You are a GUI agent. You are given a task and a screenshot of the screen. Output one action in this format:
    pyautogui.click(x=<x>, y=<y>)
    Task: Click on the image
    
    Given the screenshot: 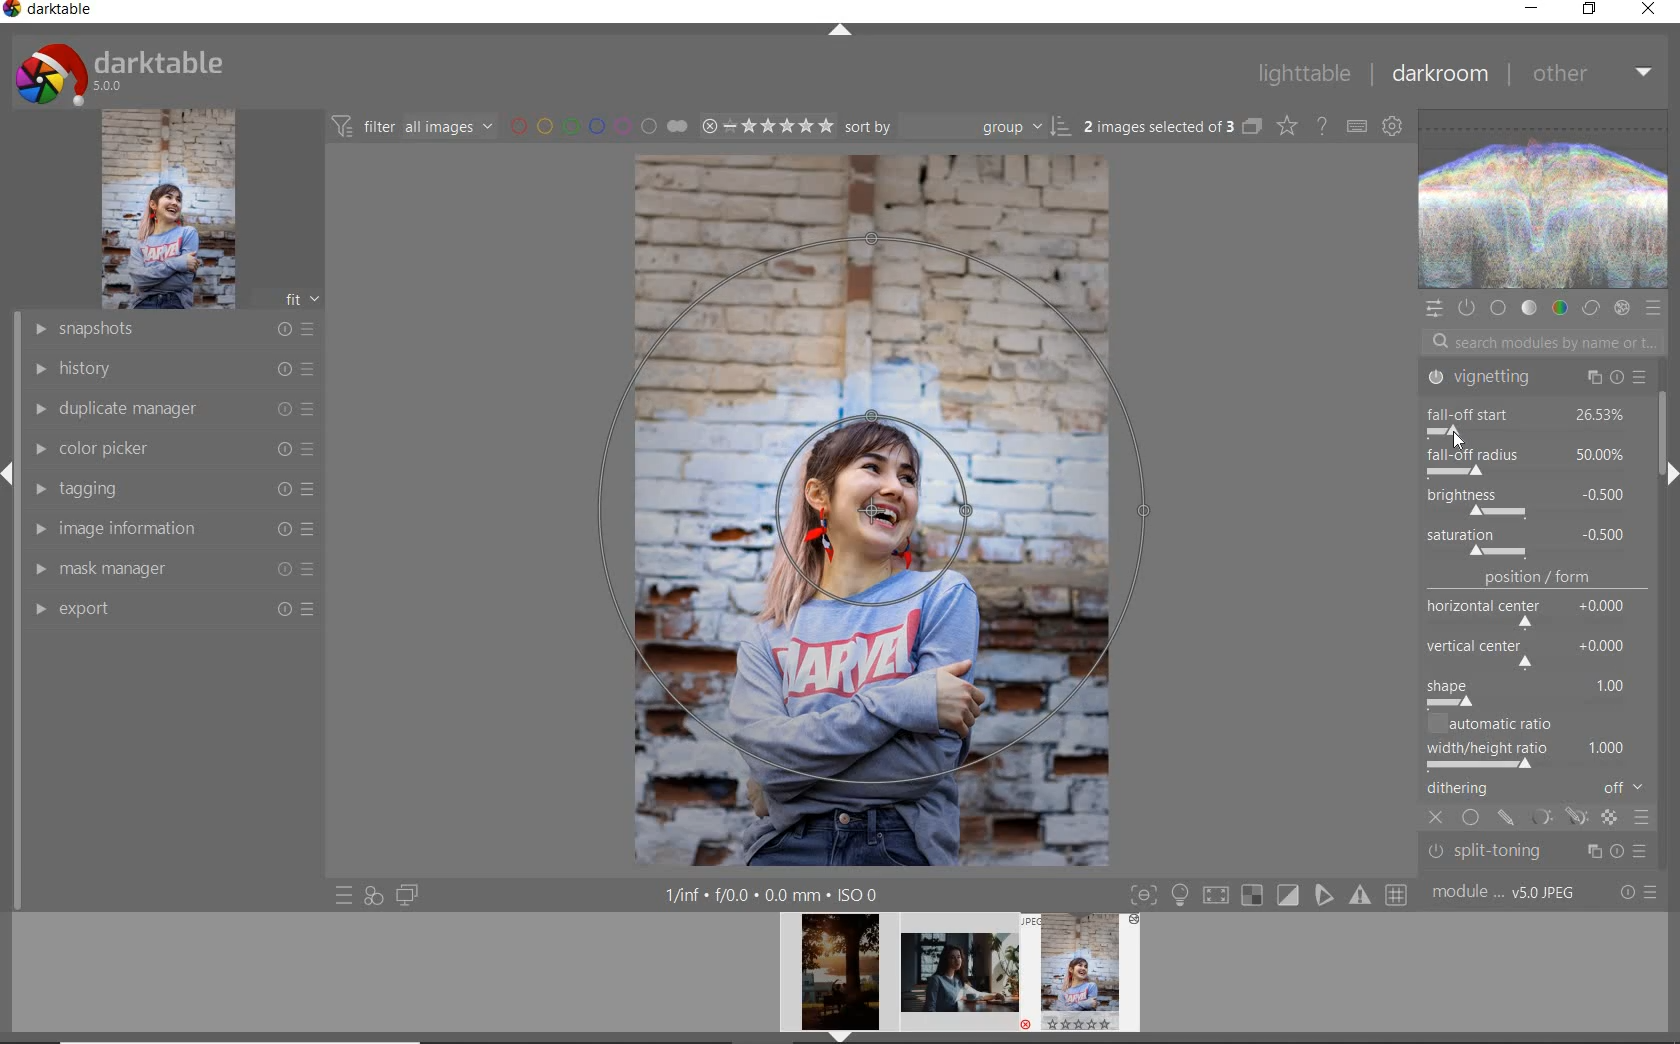 What is the action you would take?
    pyautogui.click(x=168, y=209)
    